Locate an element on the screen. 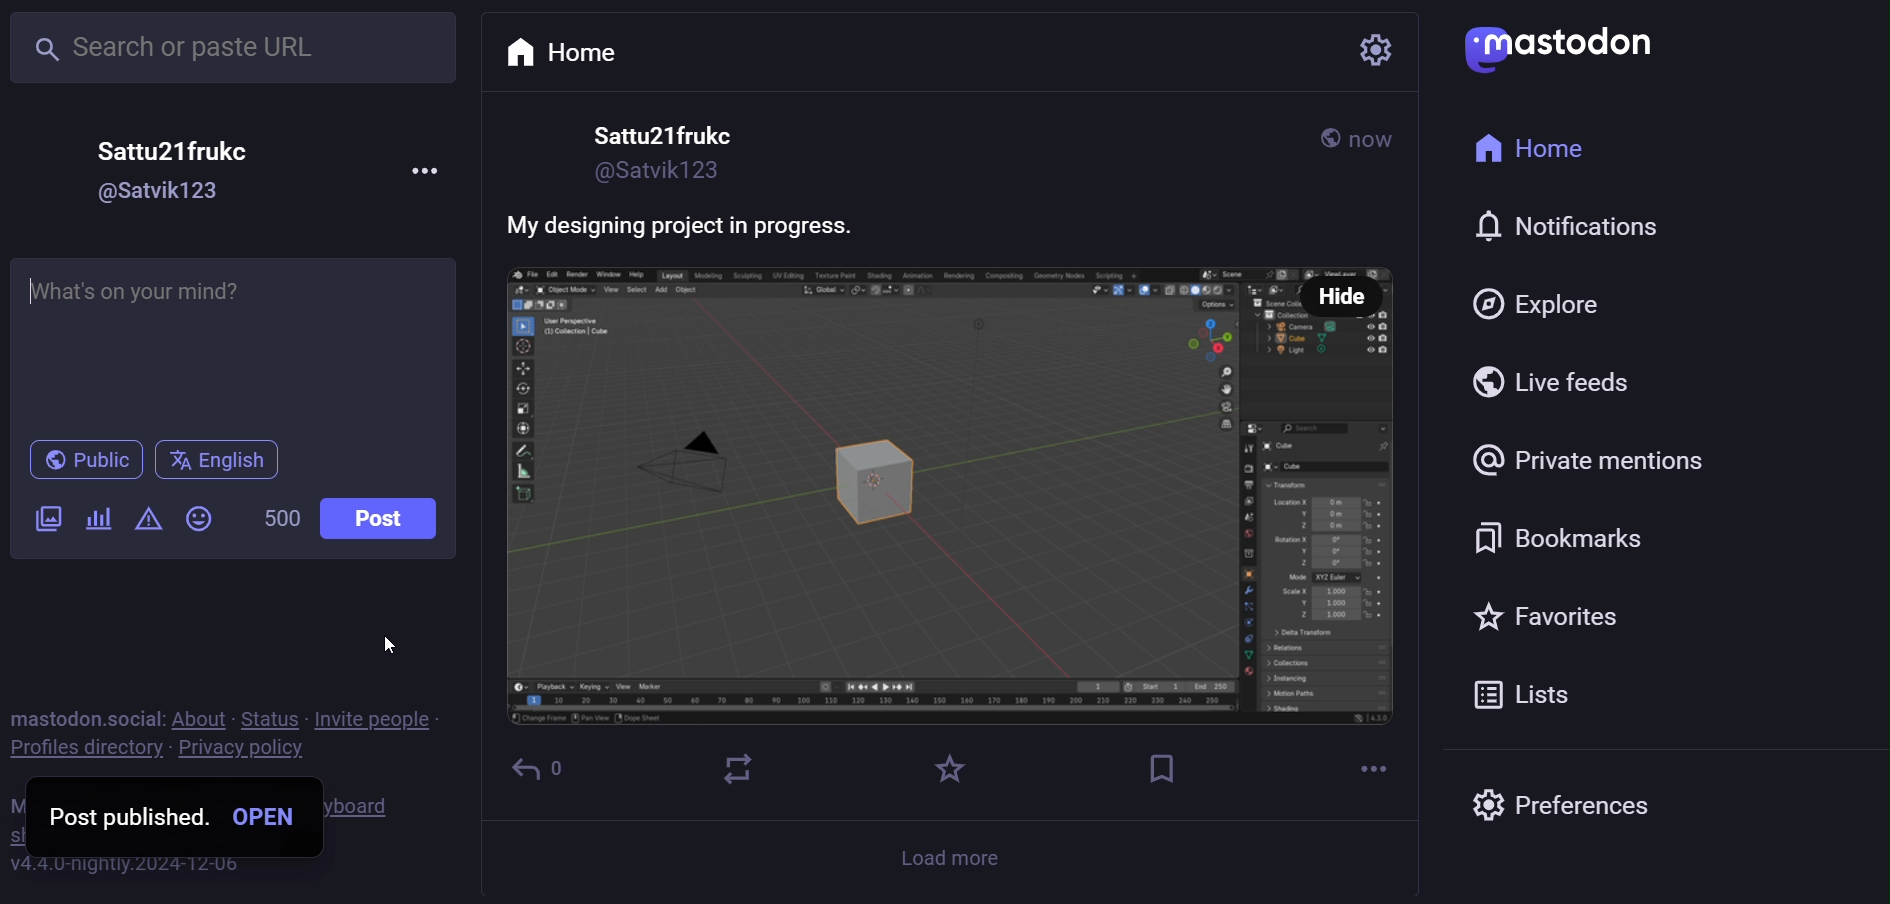  emoji is located at coordinates (197, 519).